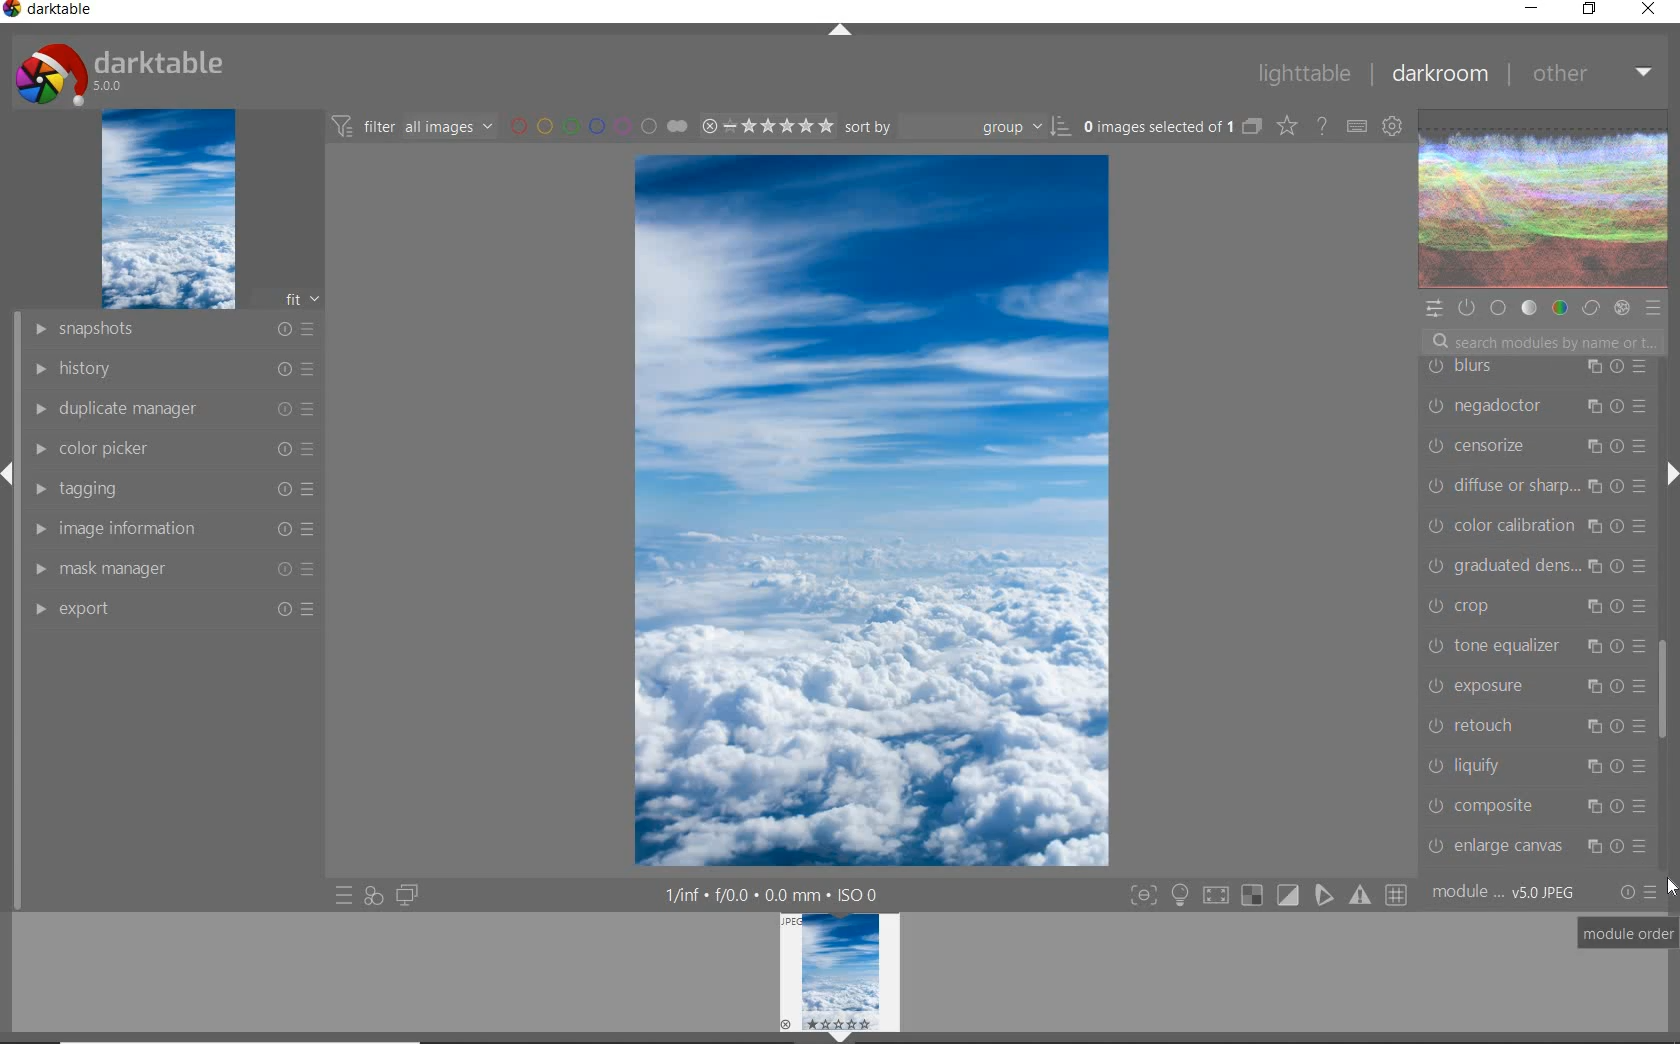 The width and height of the screenshot is (1680, 1044). Describe the element at coordinates (171, 409) in the screenshot. I see `DUPLICATE MANAGER` at that location.